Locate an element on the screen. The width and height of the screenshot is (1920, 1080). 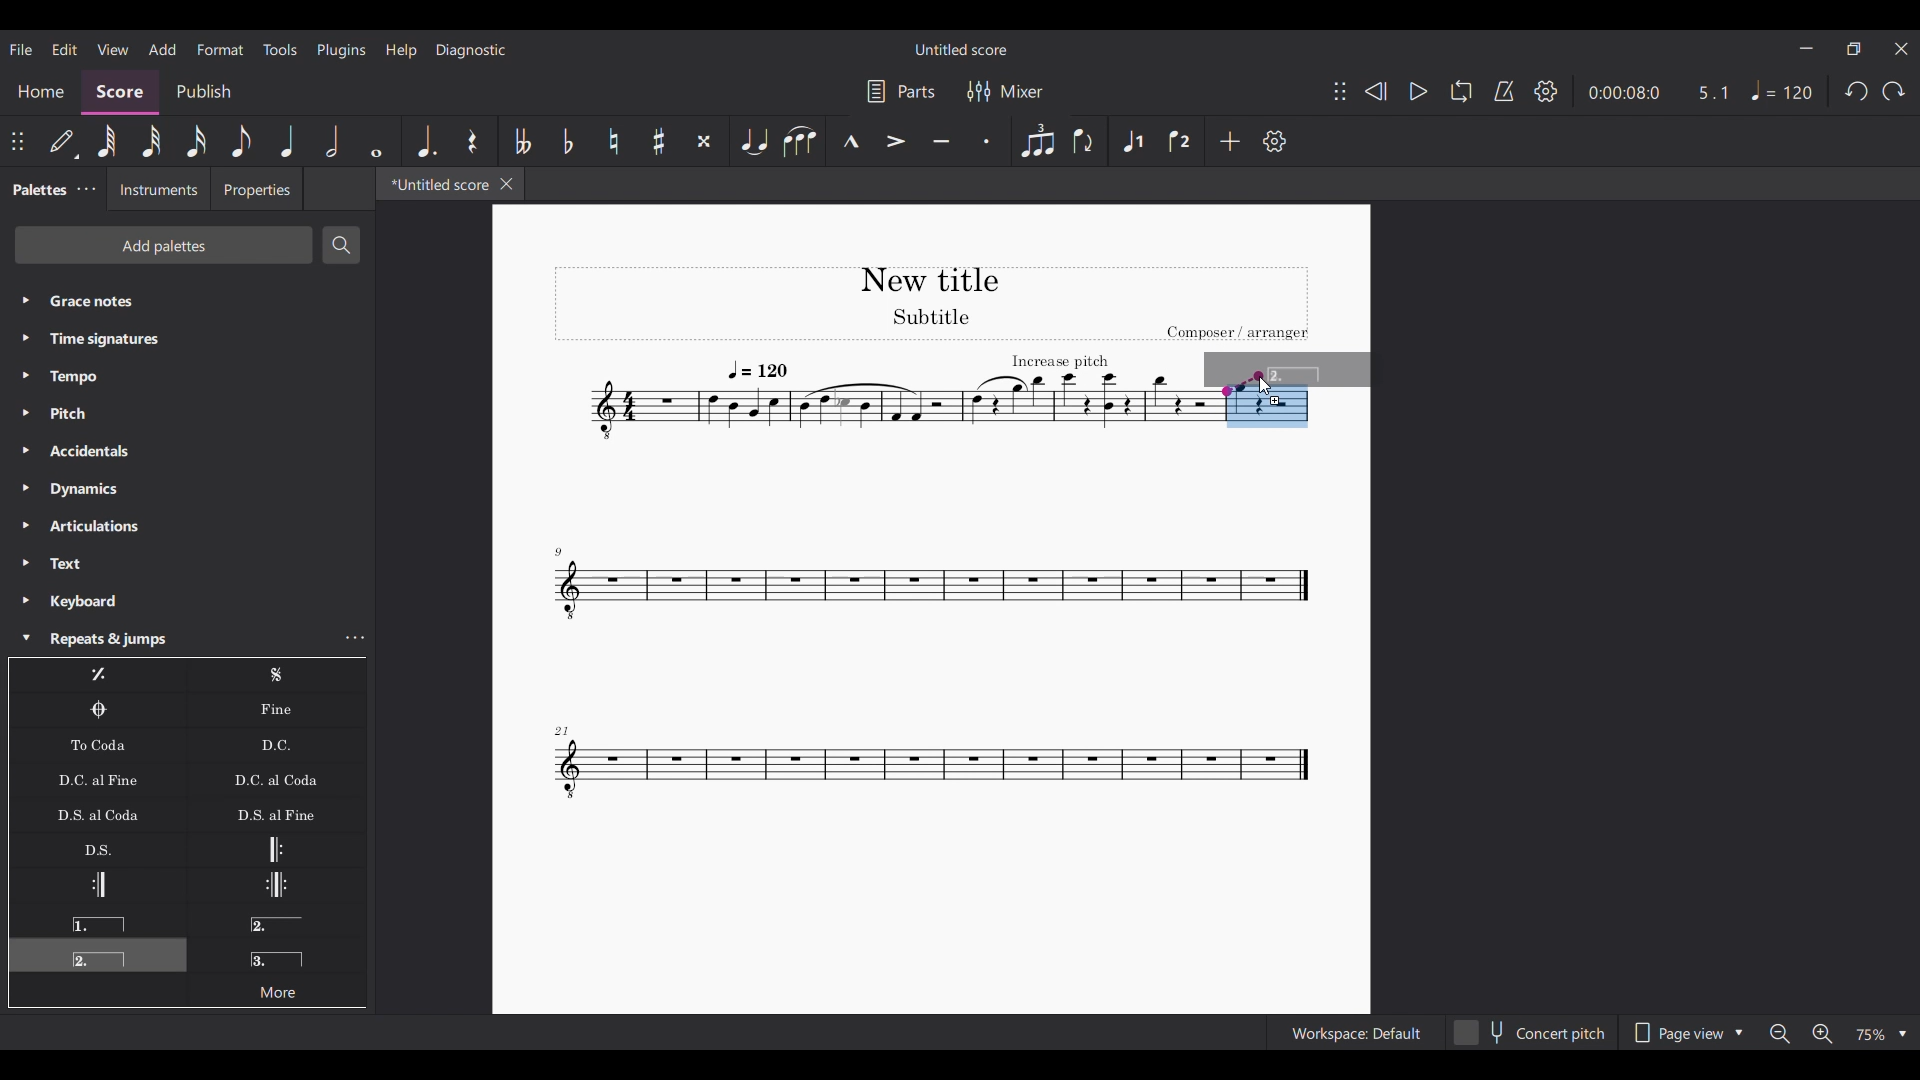
Parts settings is located at coordinates (902, 91).